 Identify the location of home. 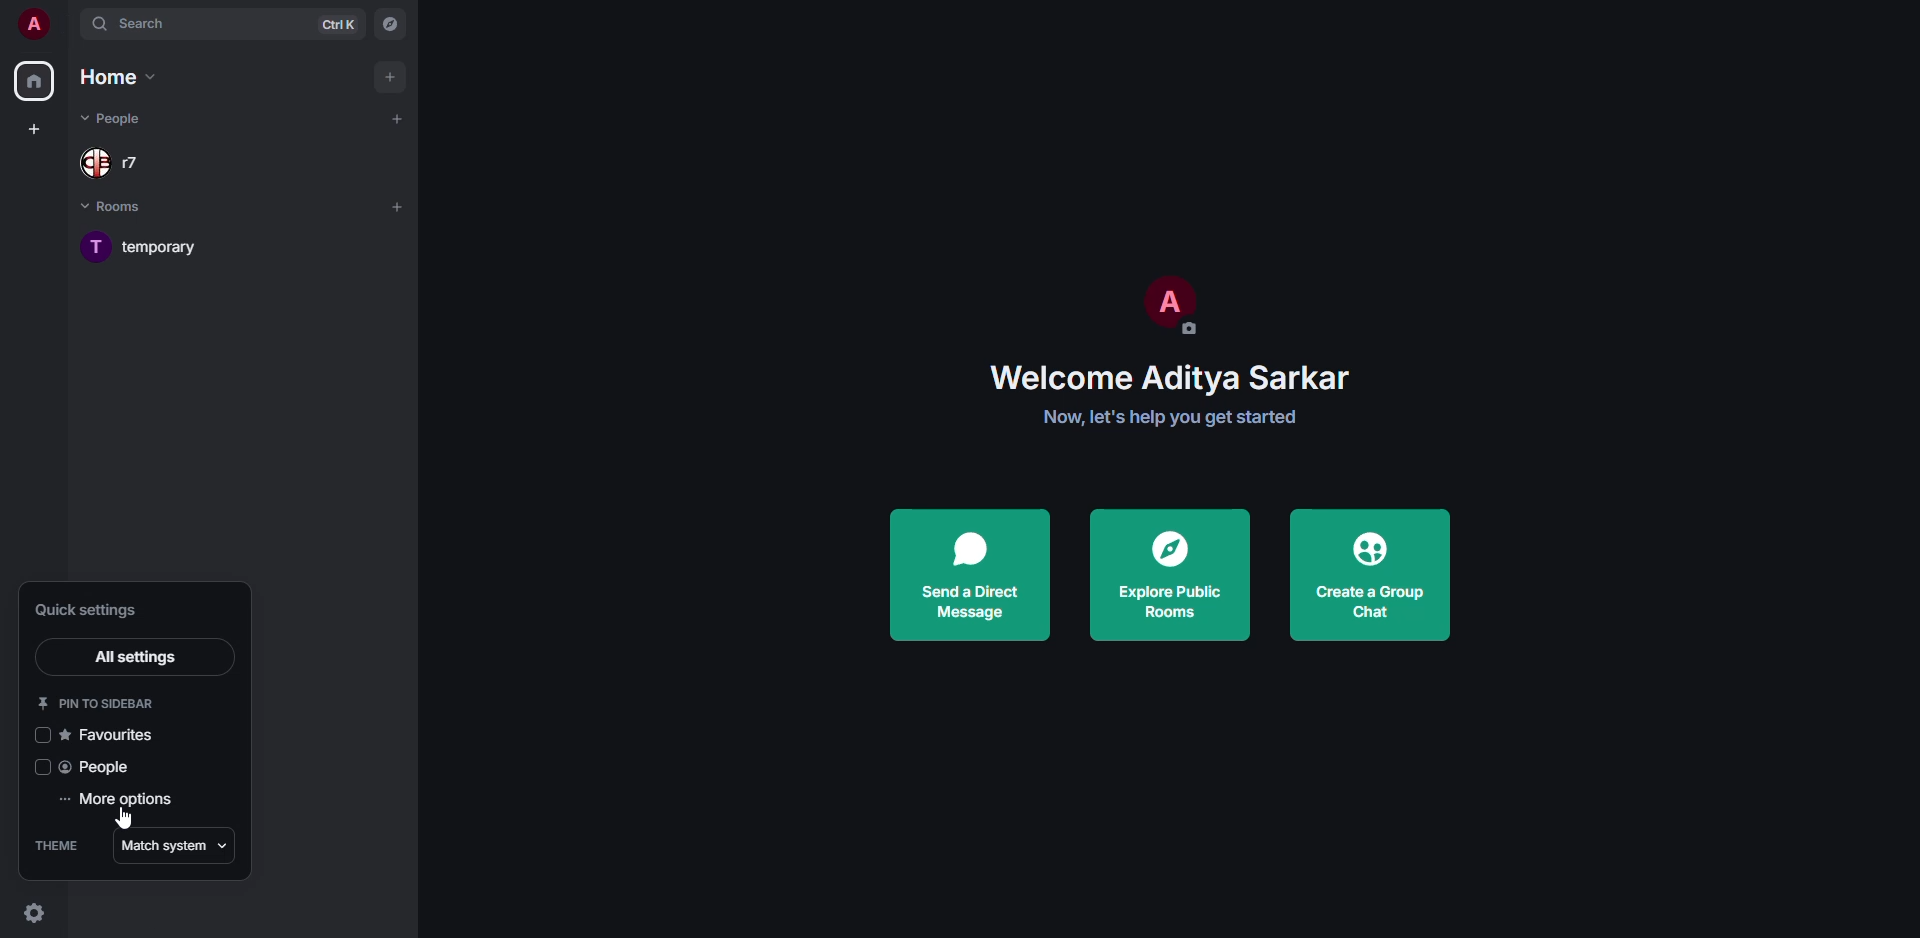
(38, 82).